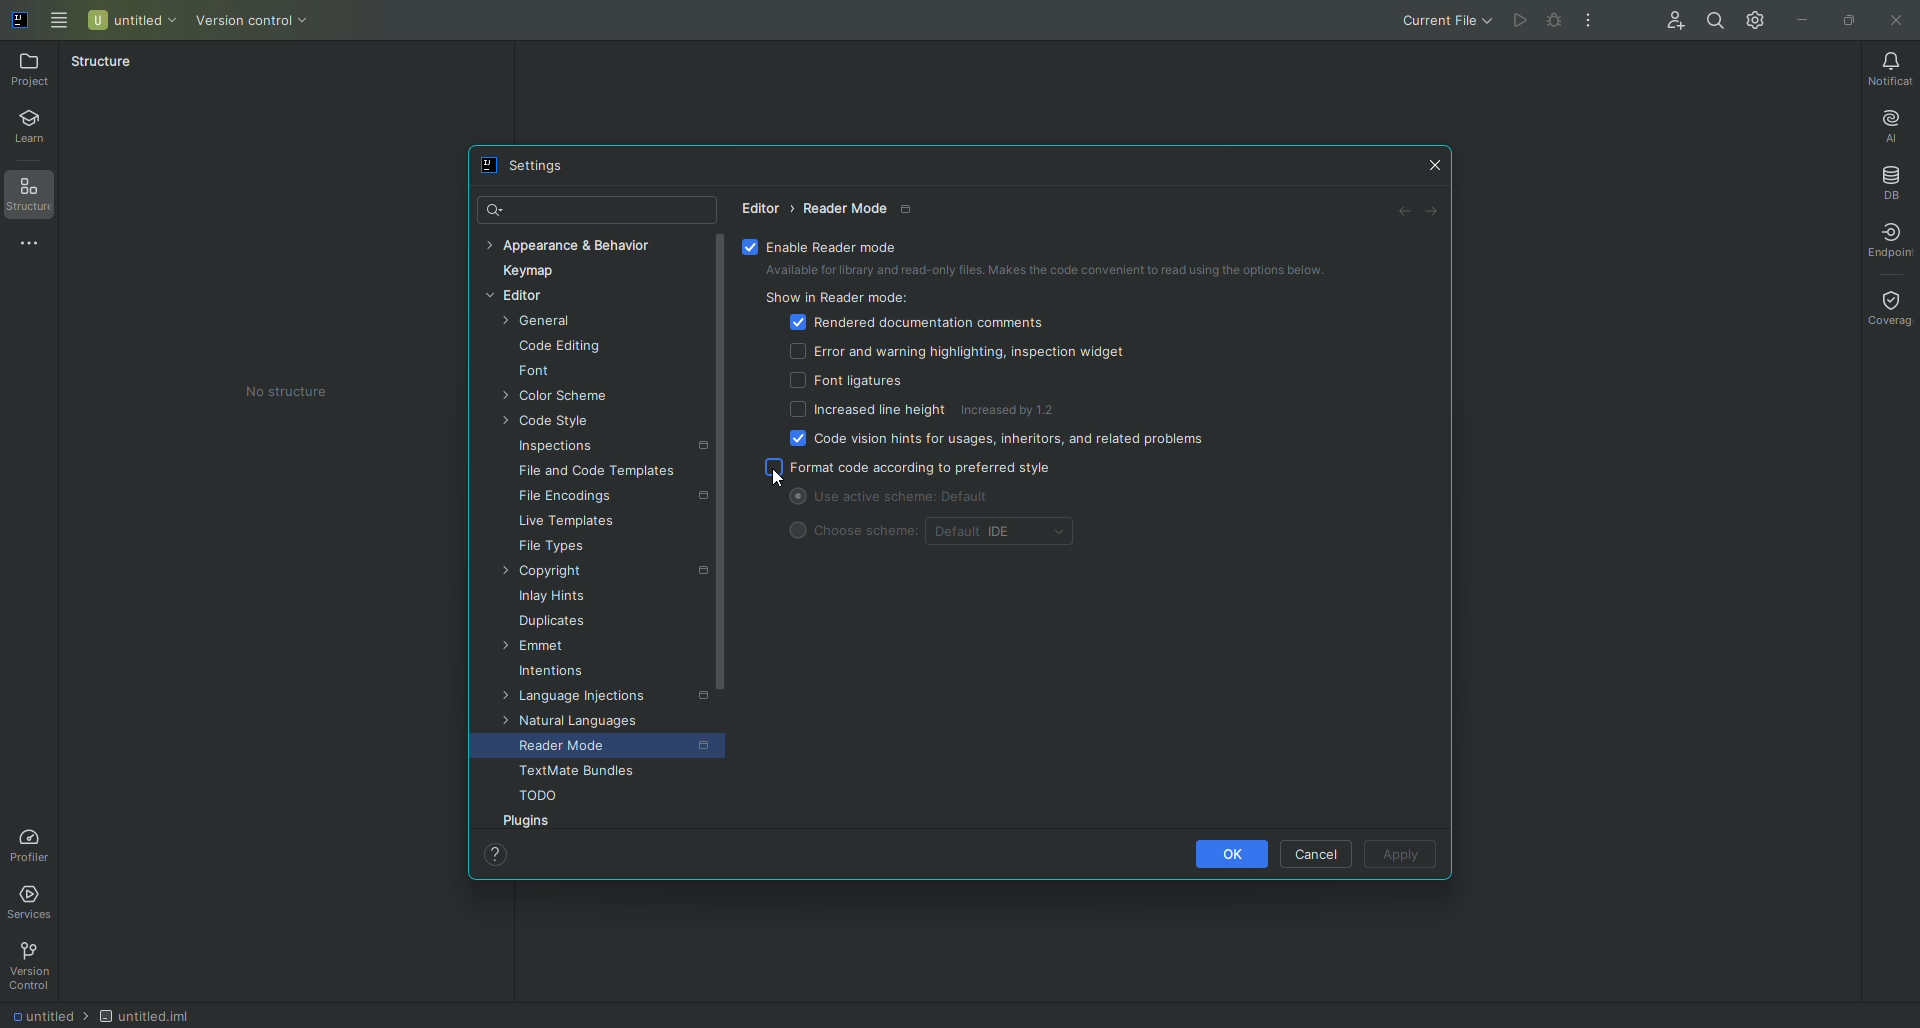 This screenshot has width=1920, height=1028. Describe the element at coordinates (608, 497) in the screenshot. I see `File encodings` at that location.